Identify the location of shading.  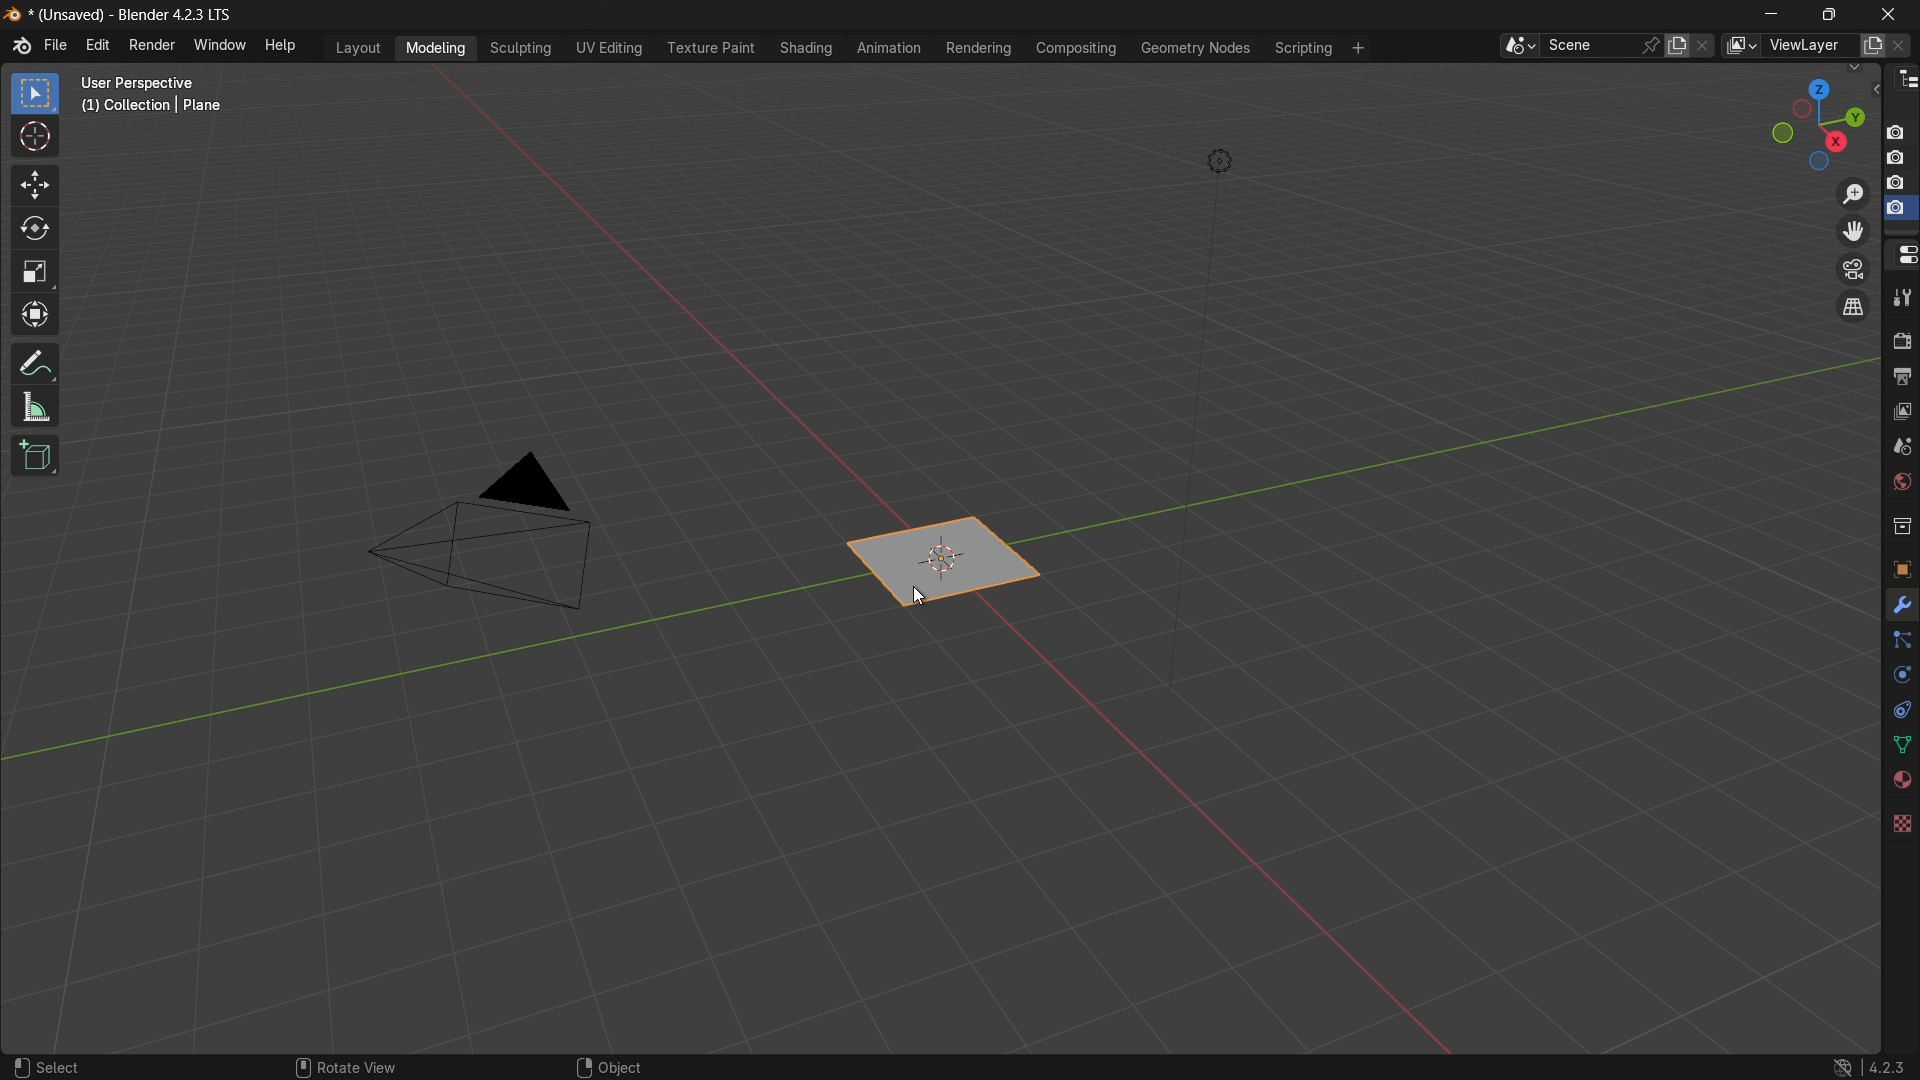
(804, 48).